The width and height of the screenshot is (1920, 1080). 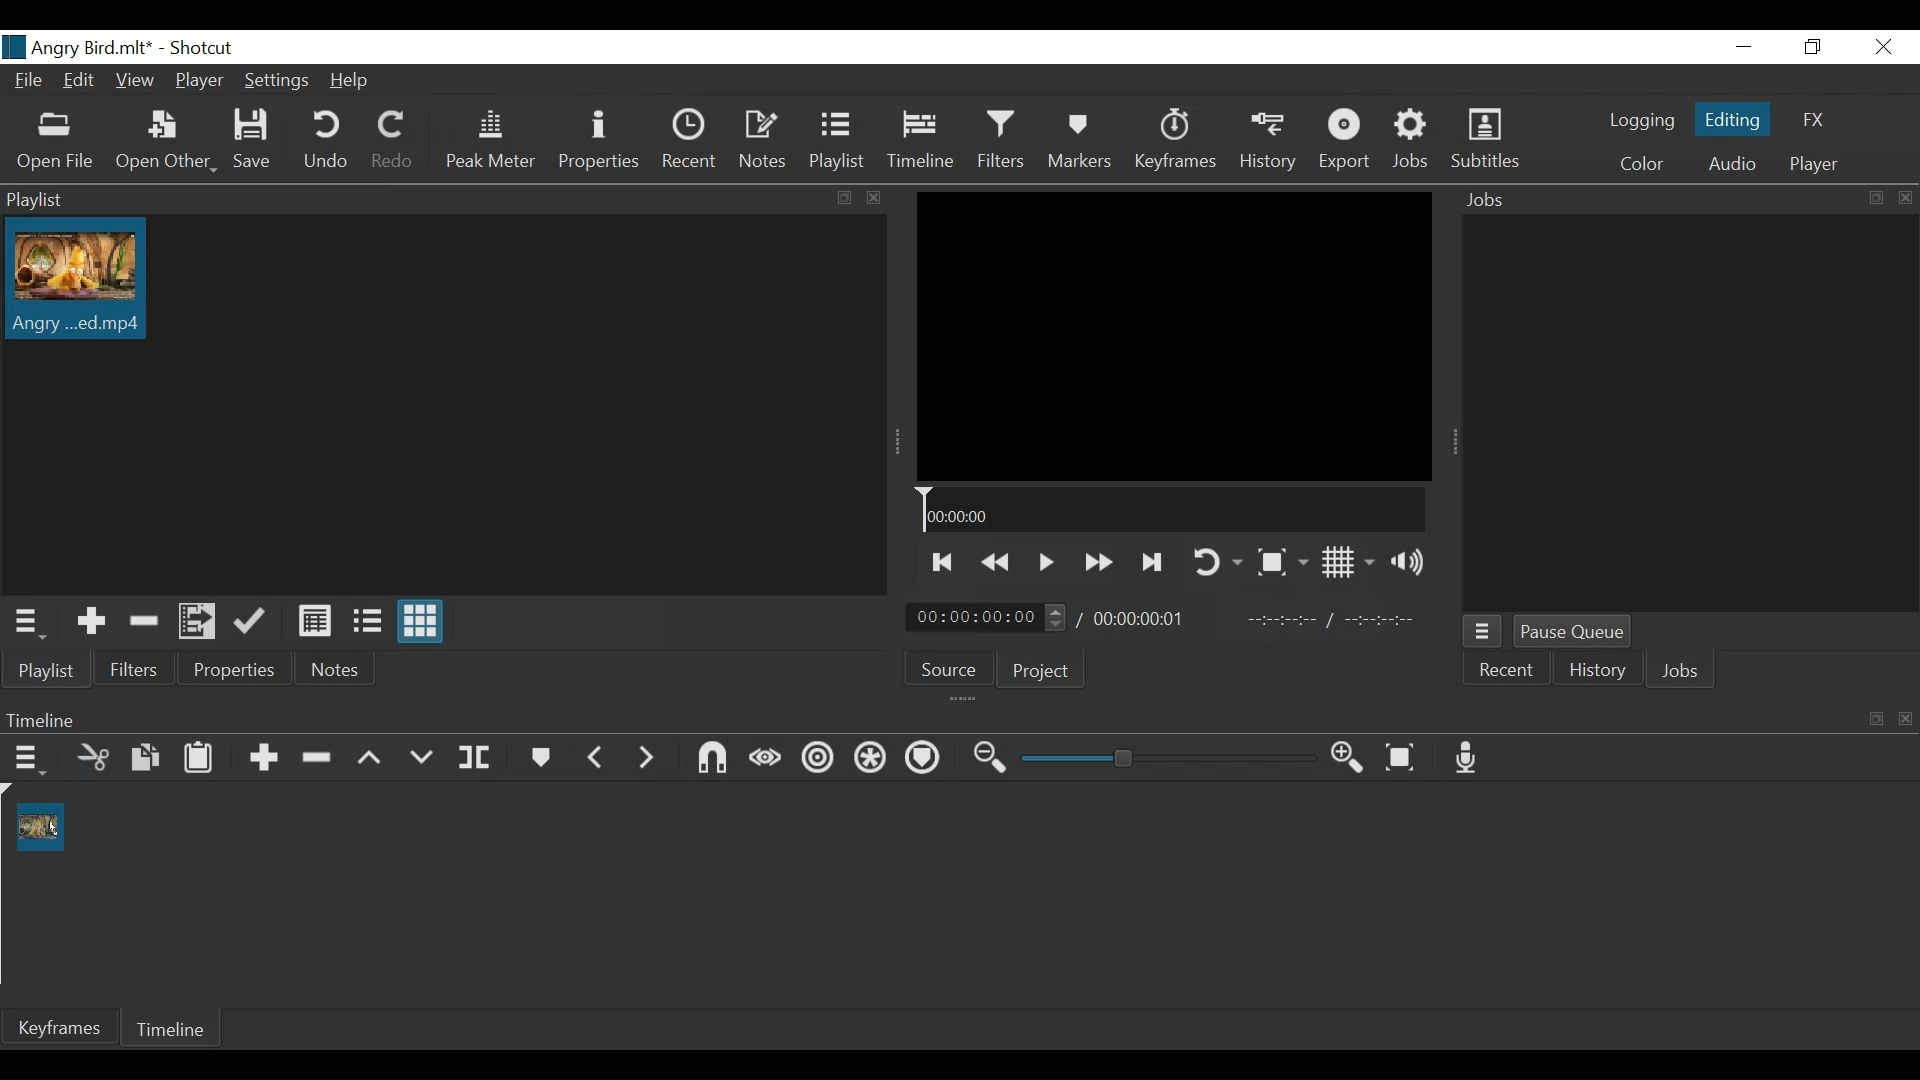 I want to click on Restore, so click(x=1811, y=48).